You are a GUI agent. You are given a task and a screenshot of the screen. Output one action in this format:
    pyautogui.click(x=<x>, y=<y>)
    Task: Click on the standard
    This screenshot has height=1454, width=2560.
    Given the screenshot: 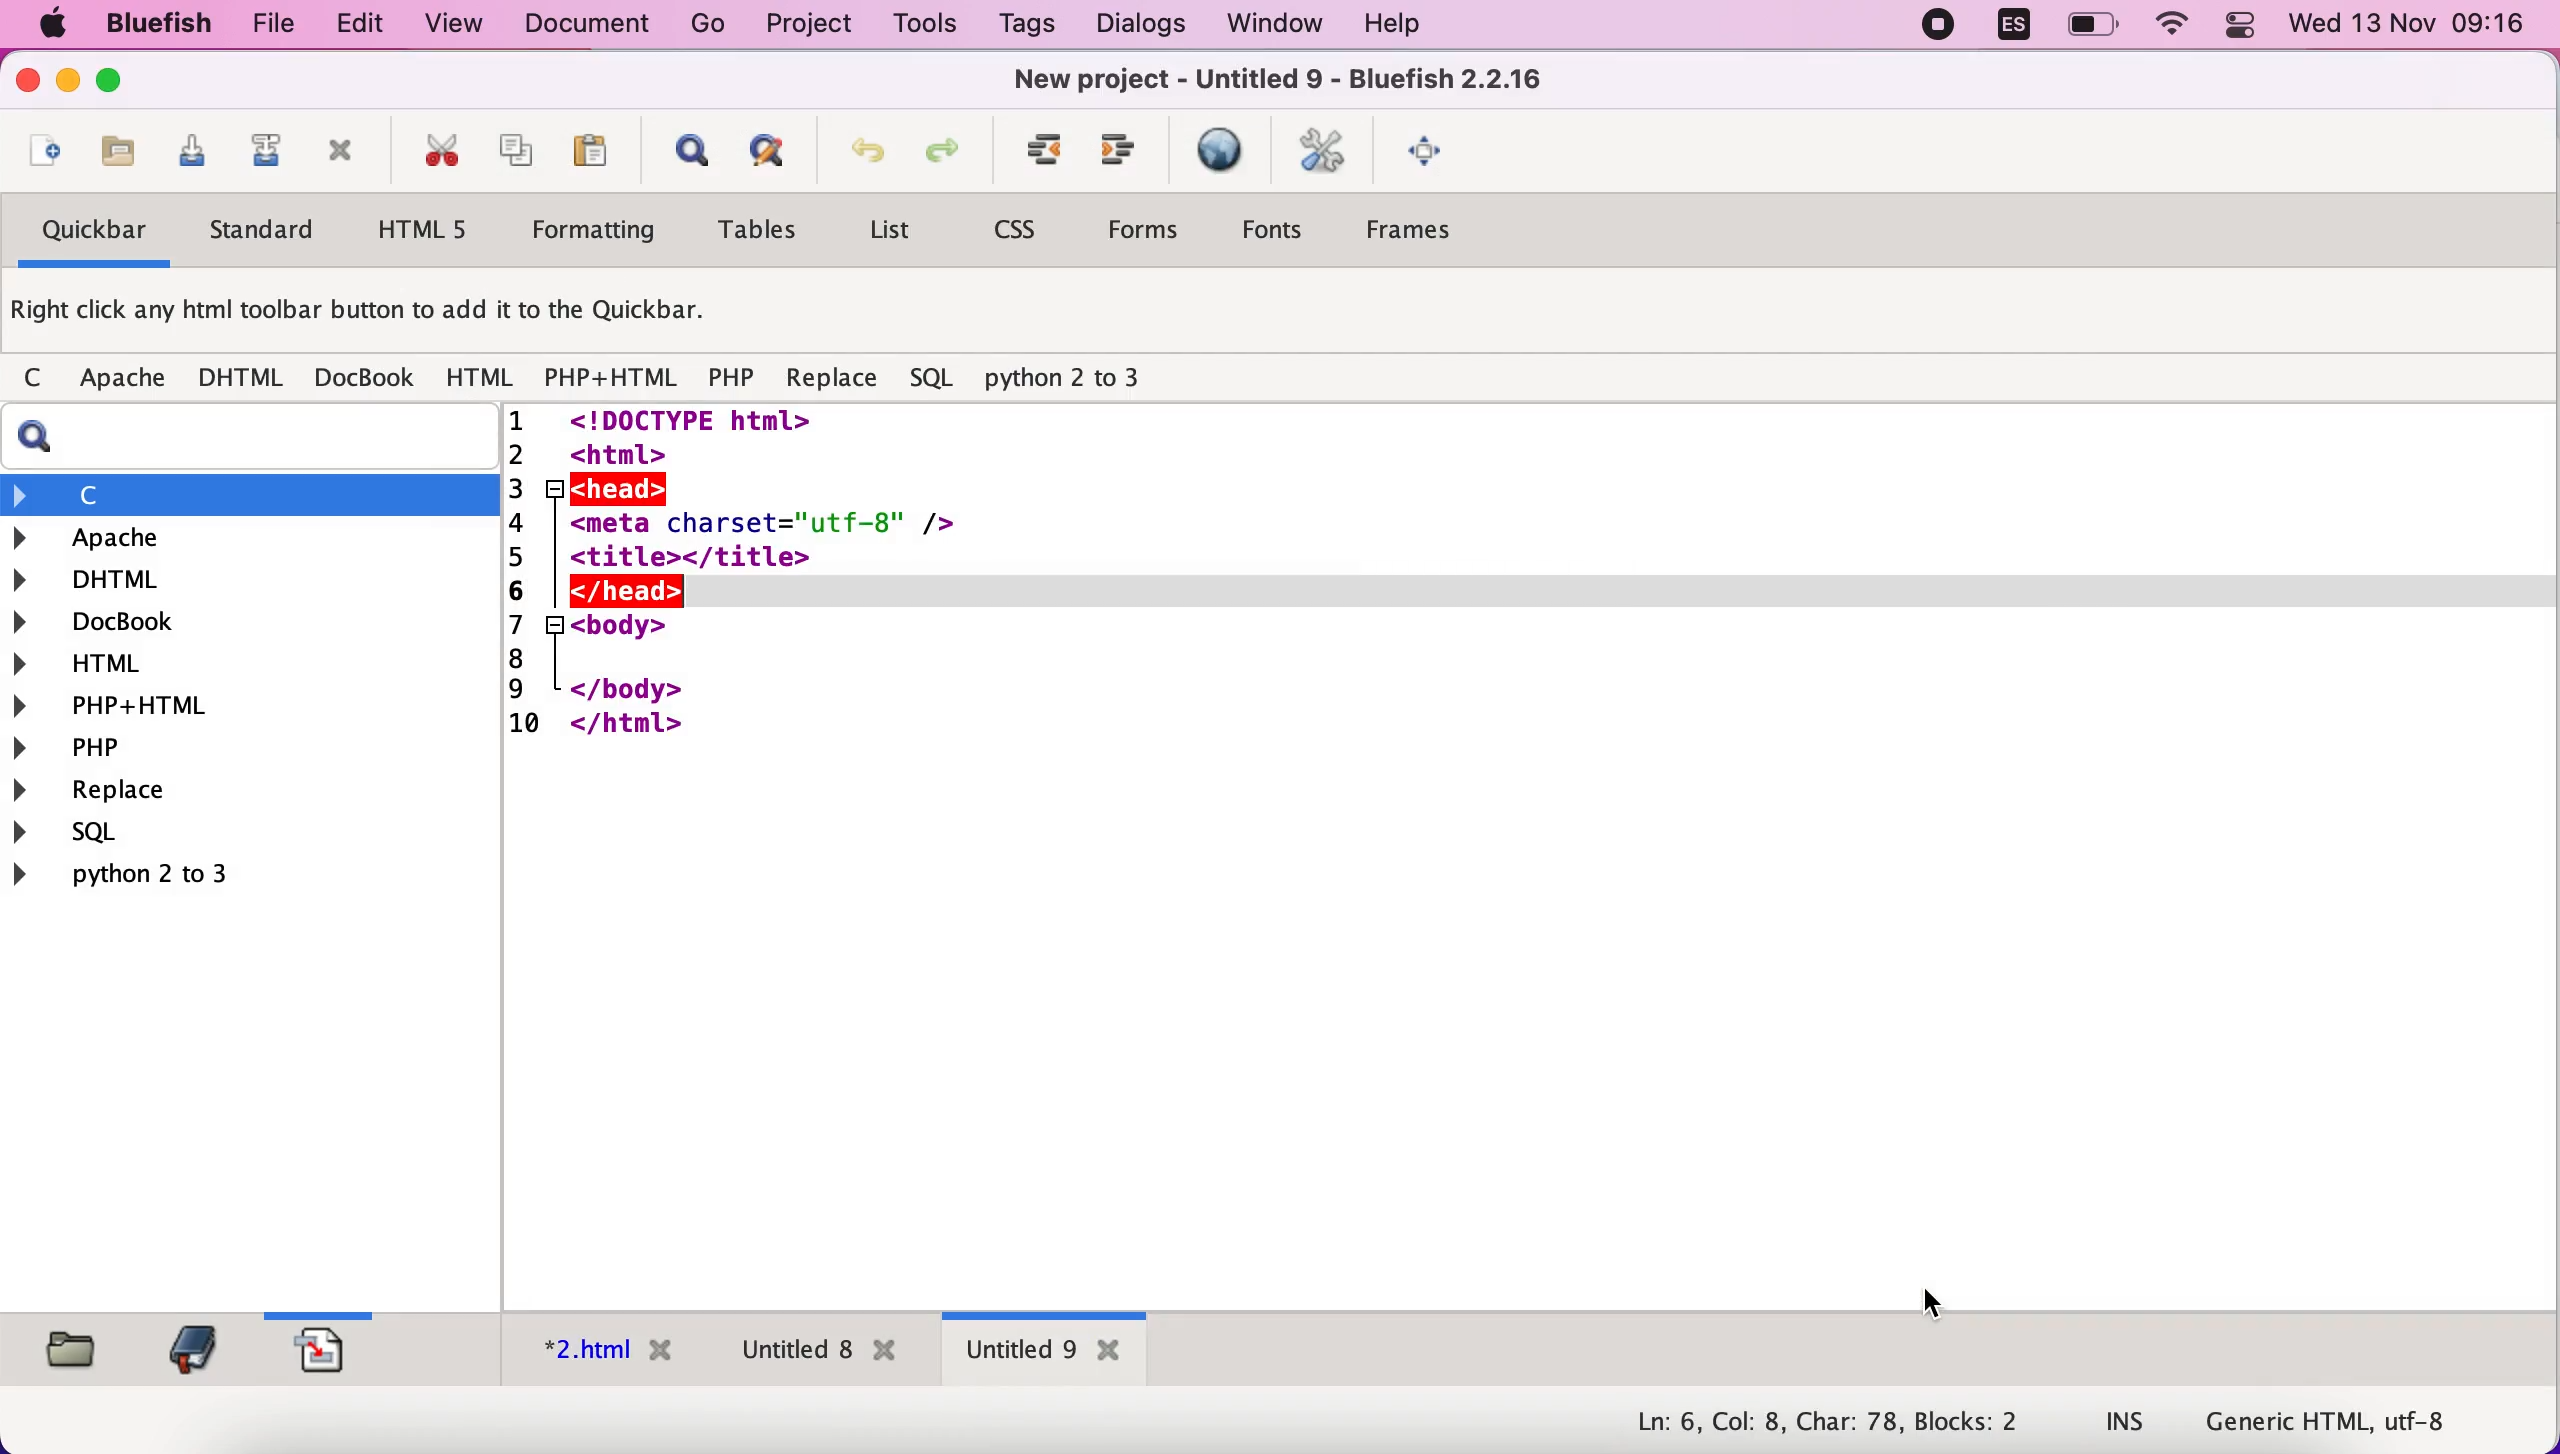 What is the action you would take?
    pyautogui.click(x=264, y=235)
    